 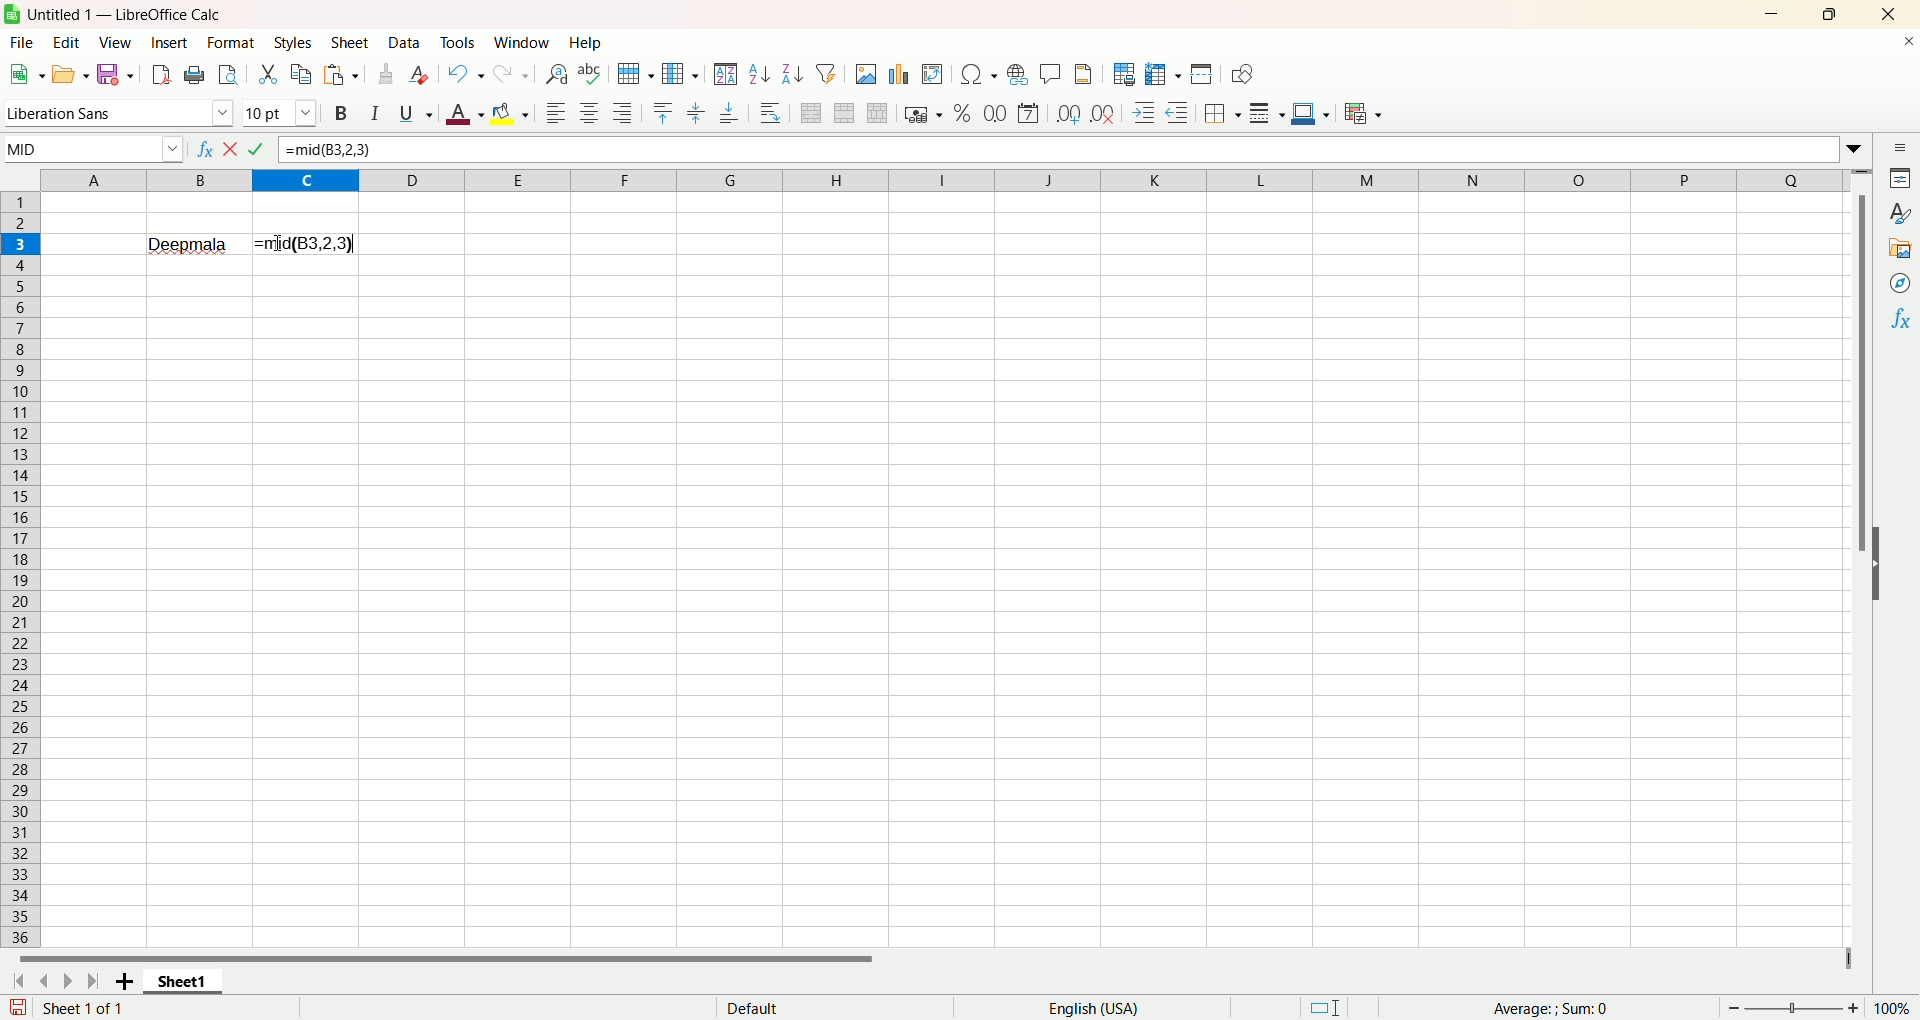 I want to click on Border style, so click(x=1266, y=114).